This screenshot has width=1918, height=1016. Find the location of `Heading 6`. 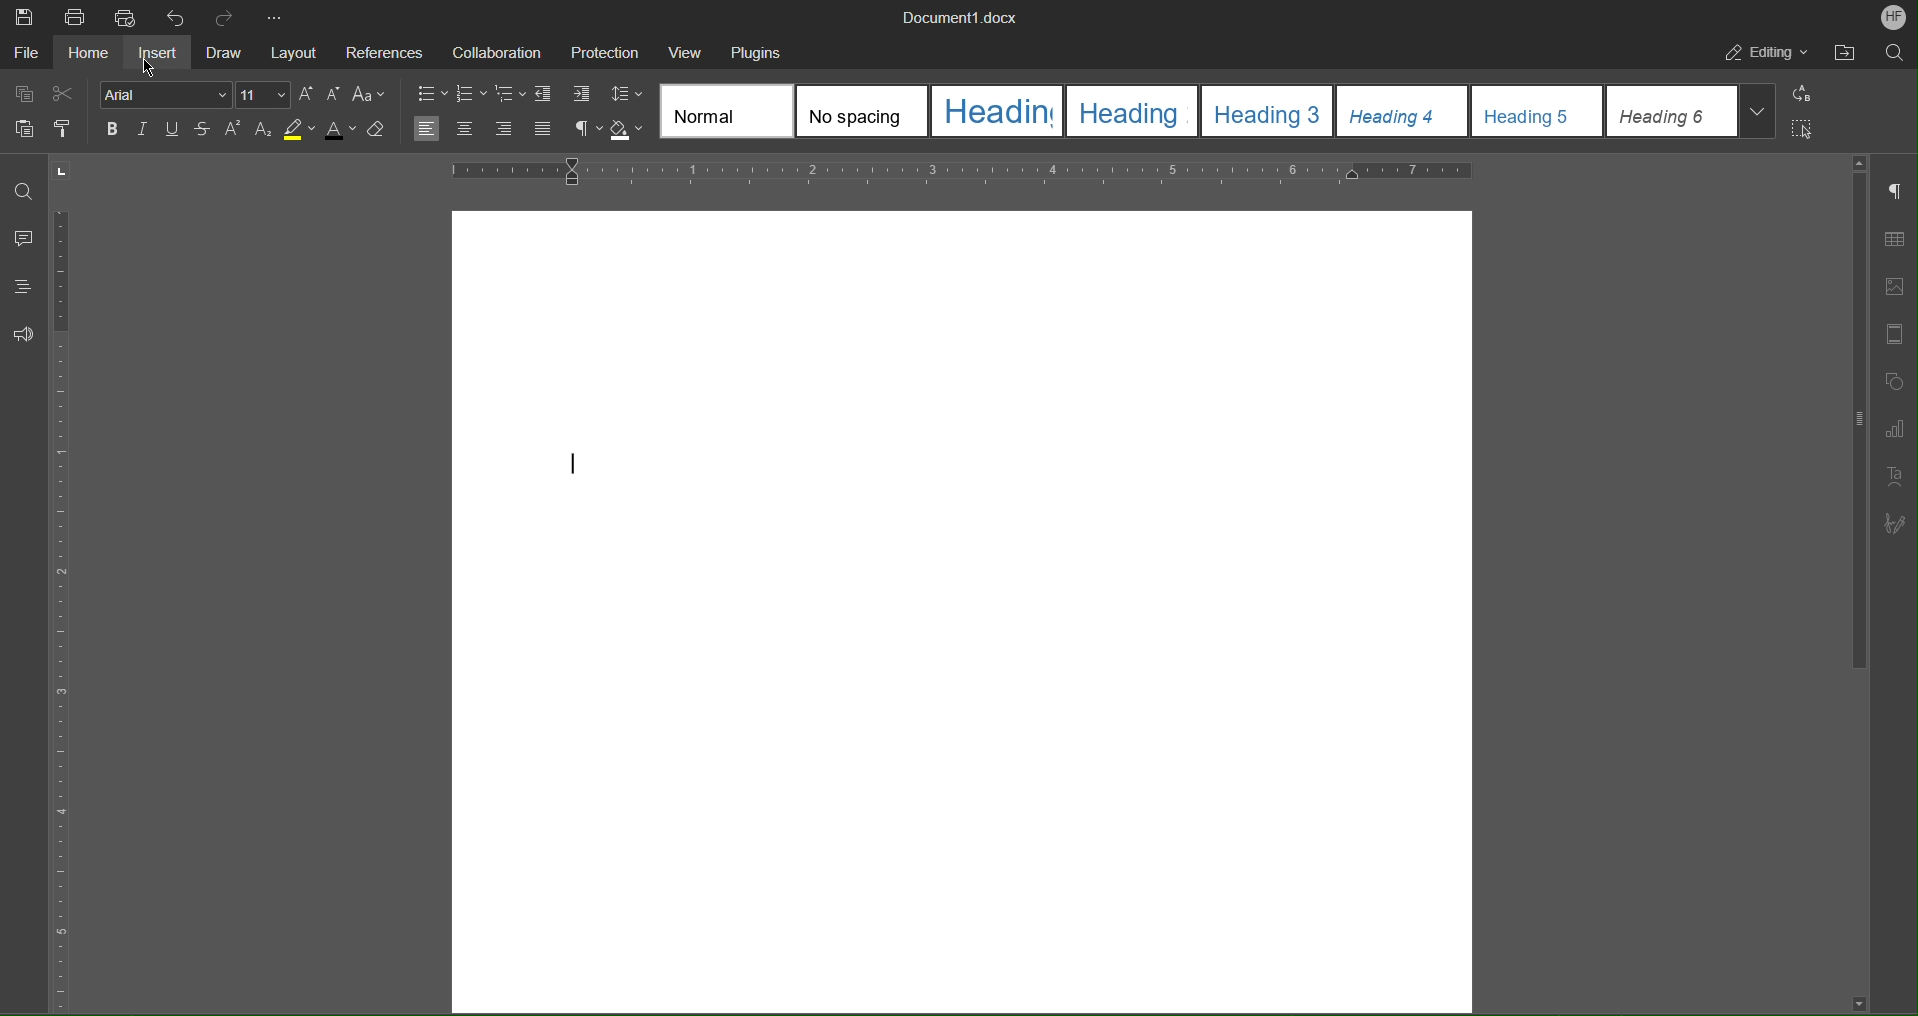

Heading 6 is located at coordinates (1692, 111).